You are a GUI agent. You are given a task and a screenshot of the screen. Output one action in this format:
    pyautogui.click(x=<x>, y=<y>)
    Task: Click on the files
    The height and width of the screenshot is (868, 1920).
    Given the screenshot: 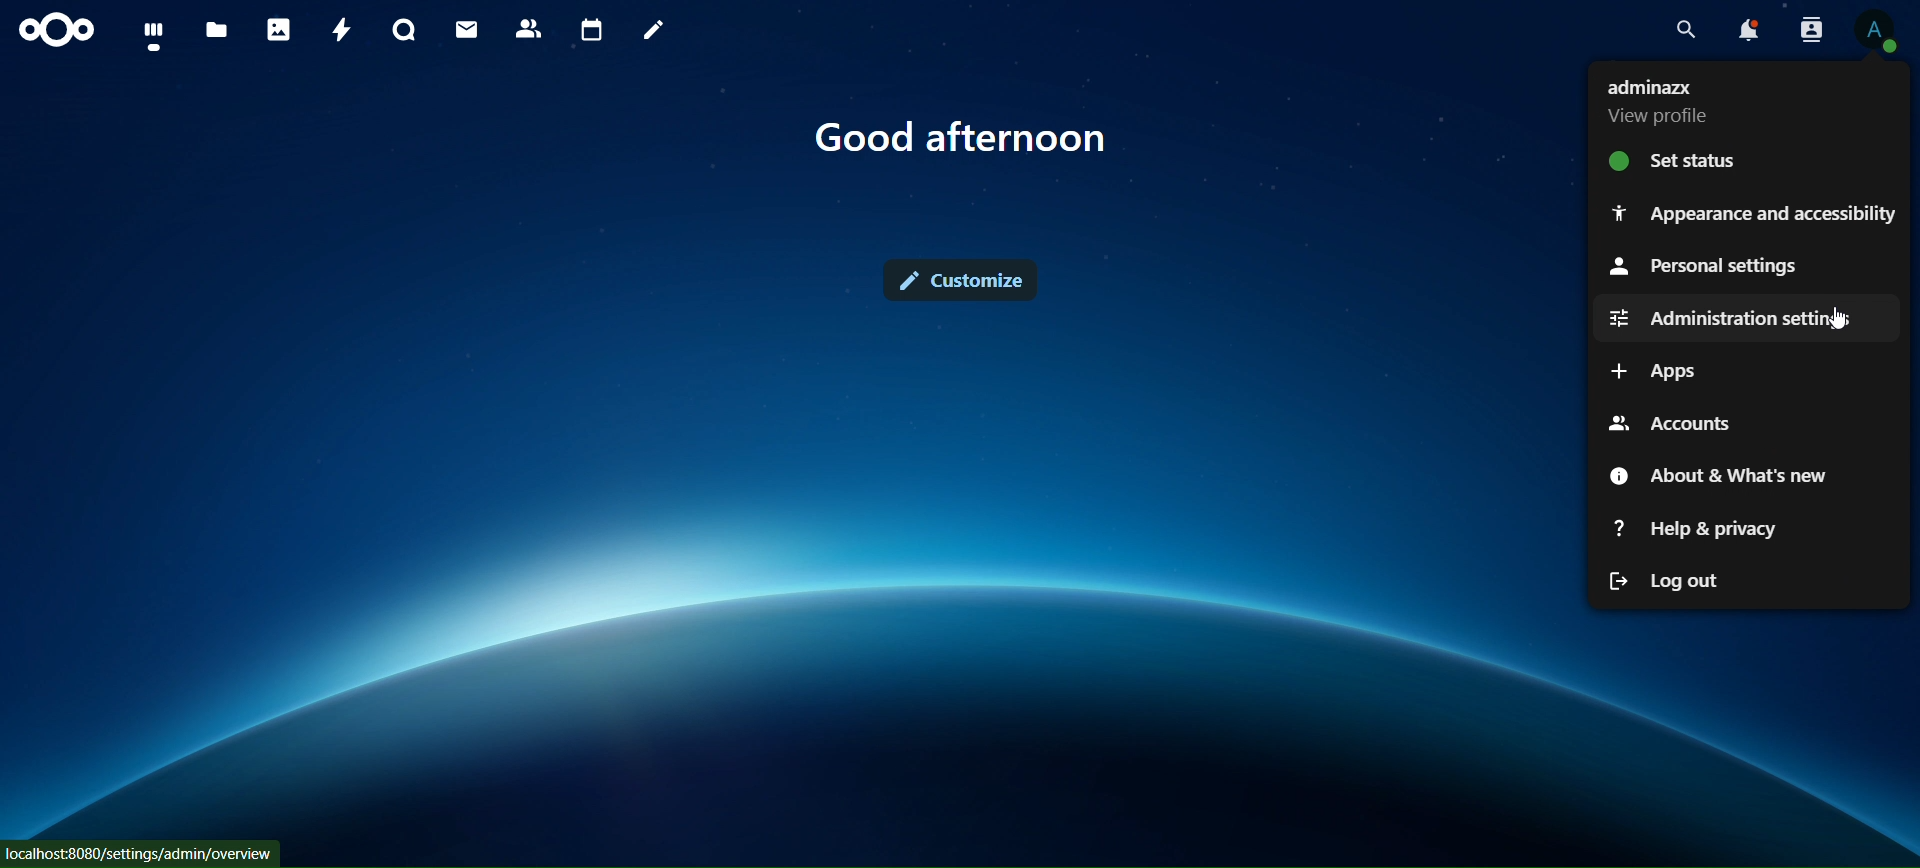 What is the action you would take?
    pyautogui.click(x=218, y=30)
    